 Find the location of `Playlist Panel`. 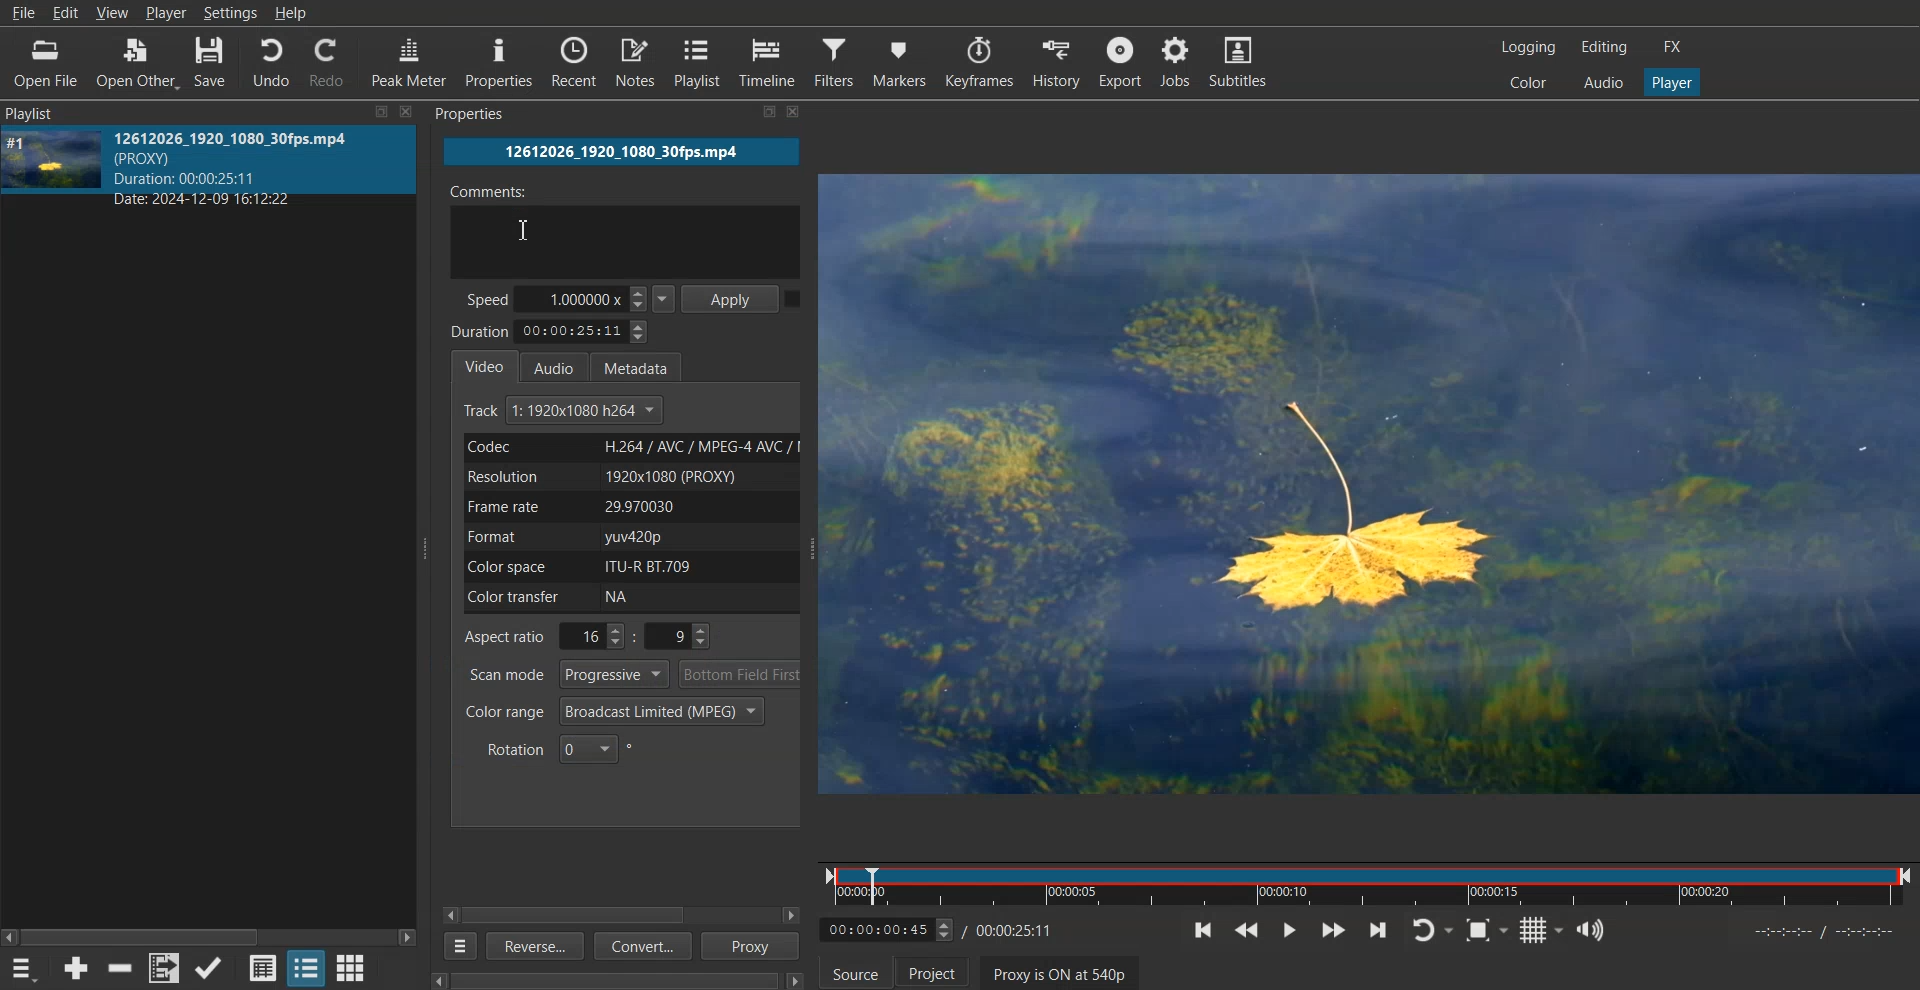

Playlist Panel is located at coordinates (37, 113).